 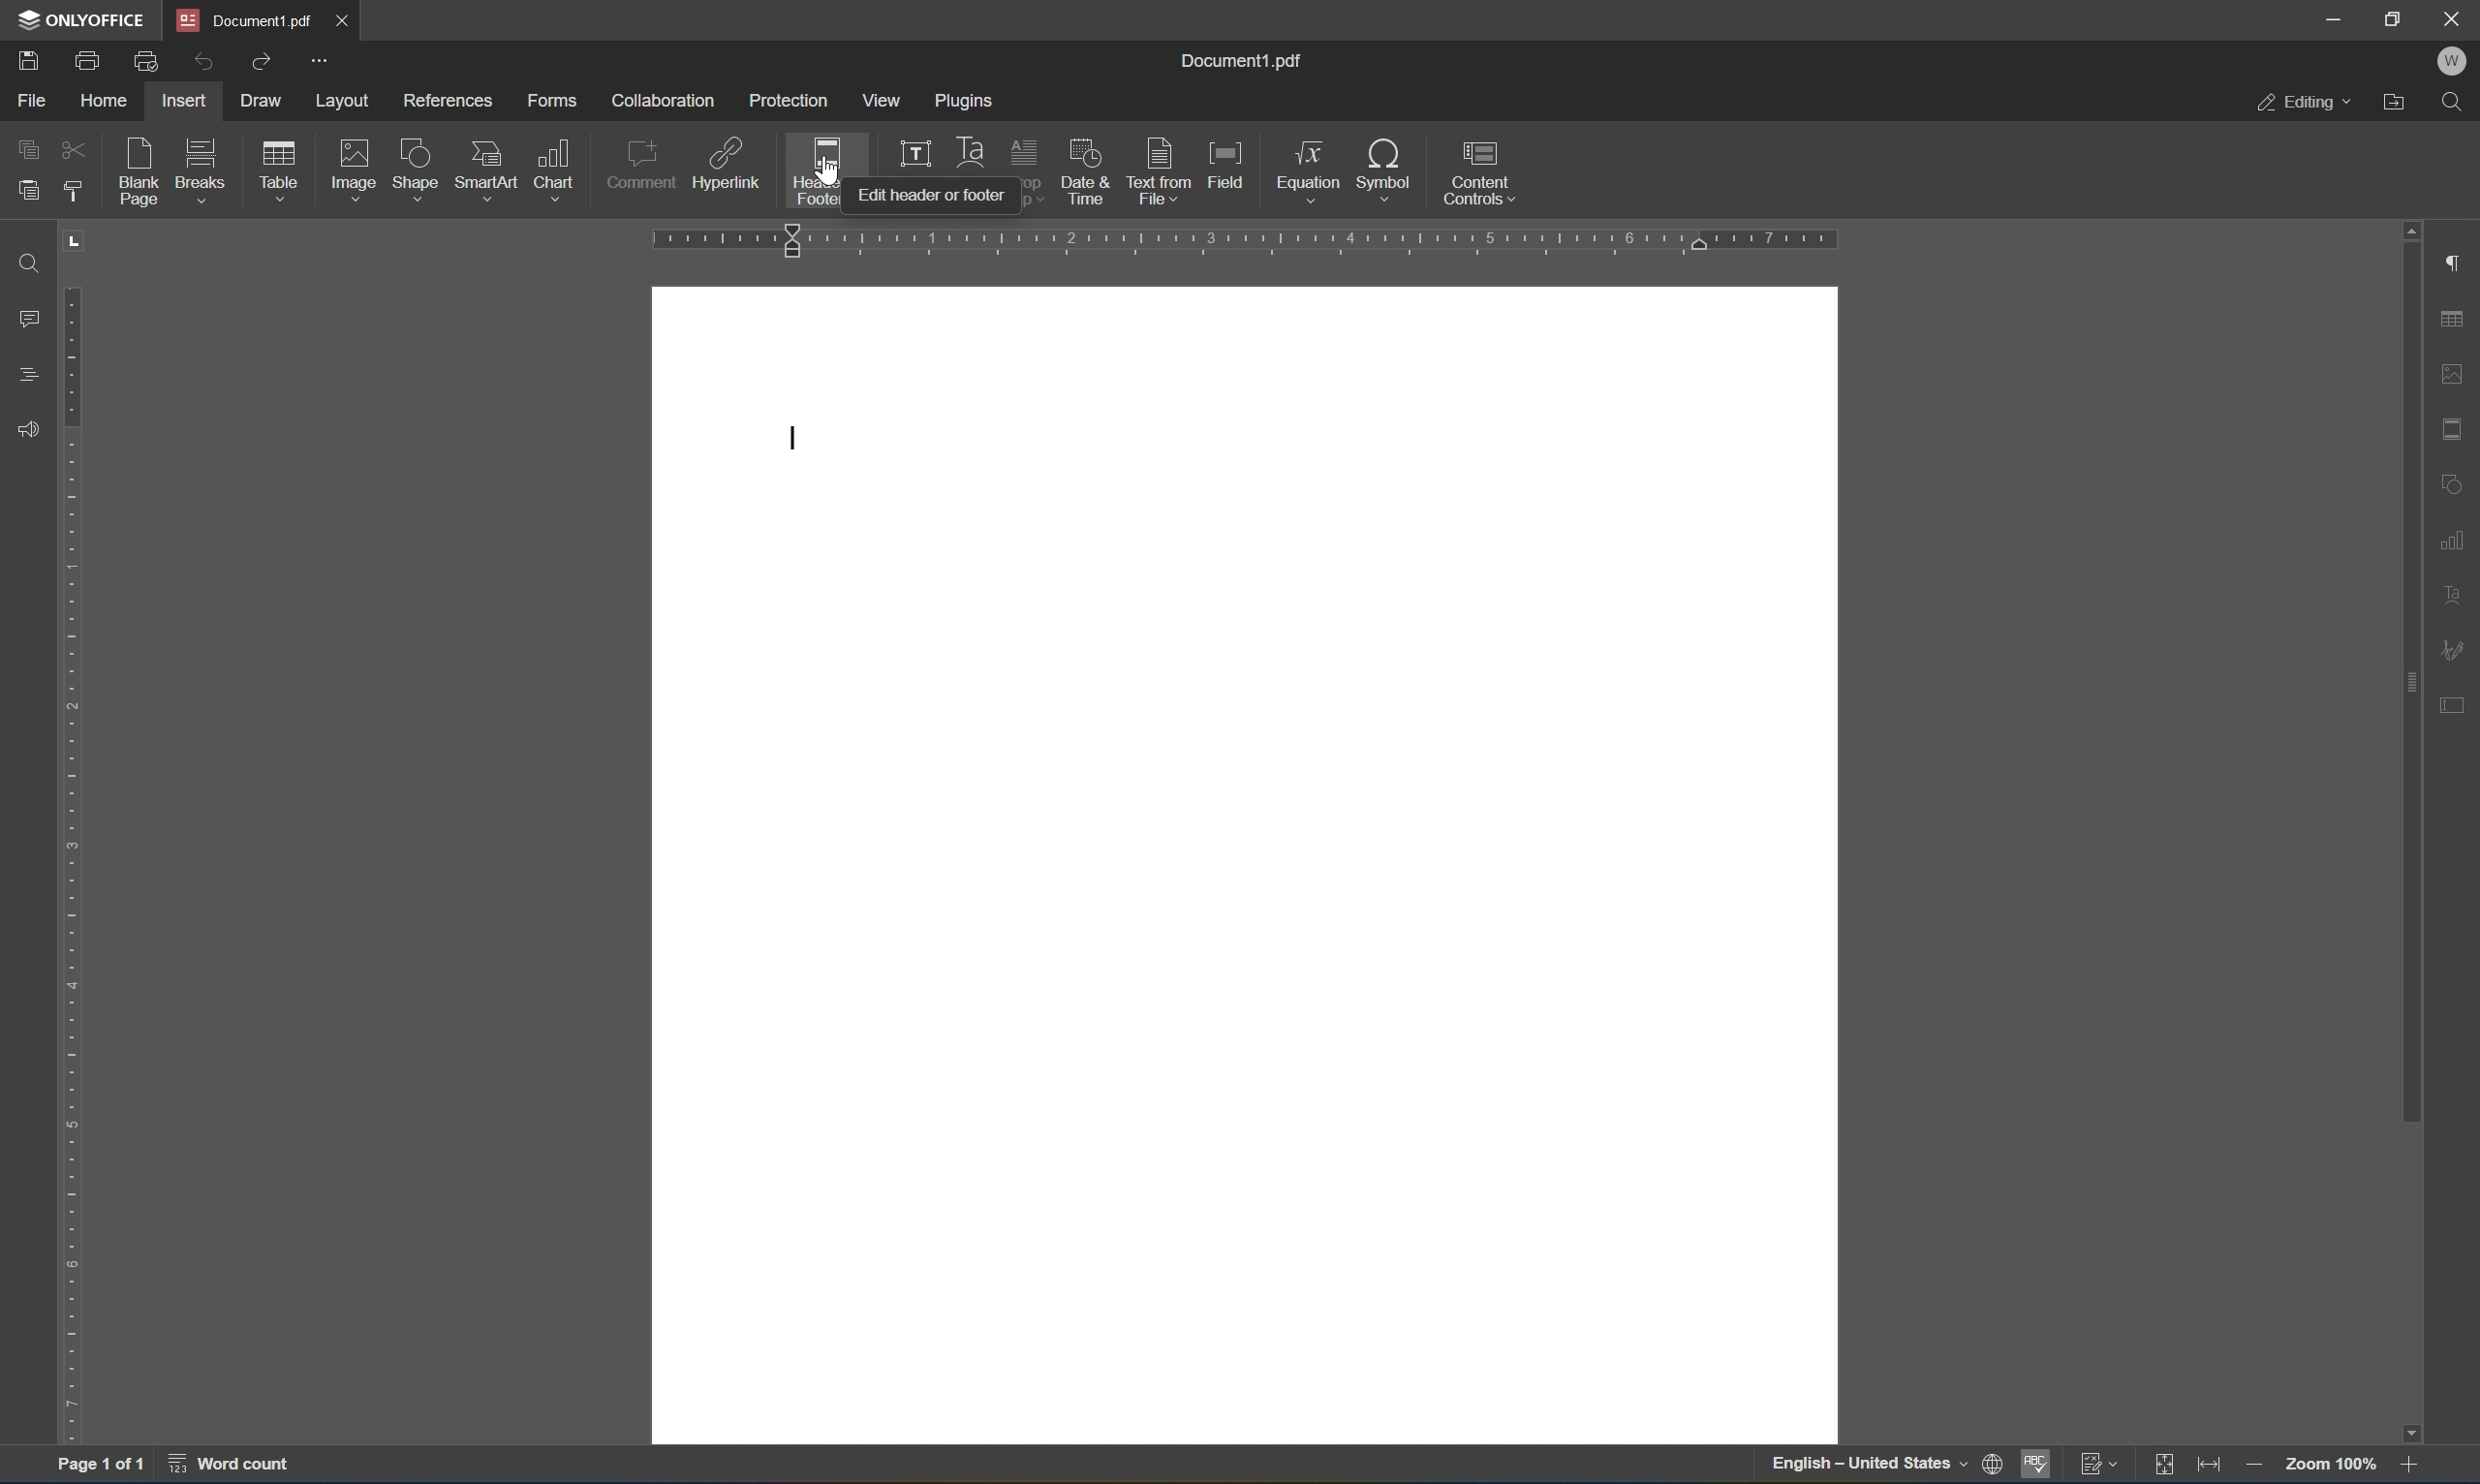 I want to click on insert, so click(x=188, y=102).